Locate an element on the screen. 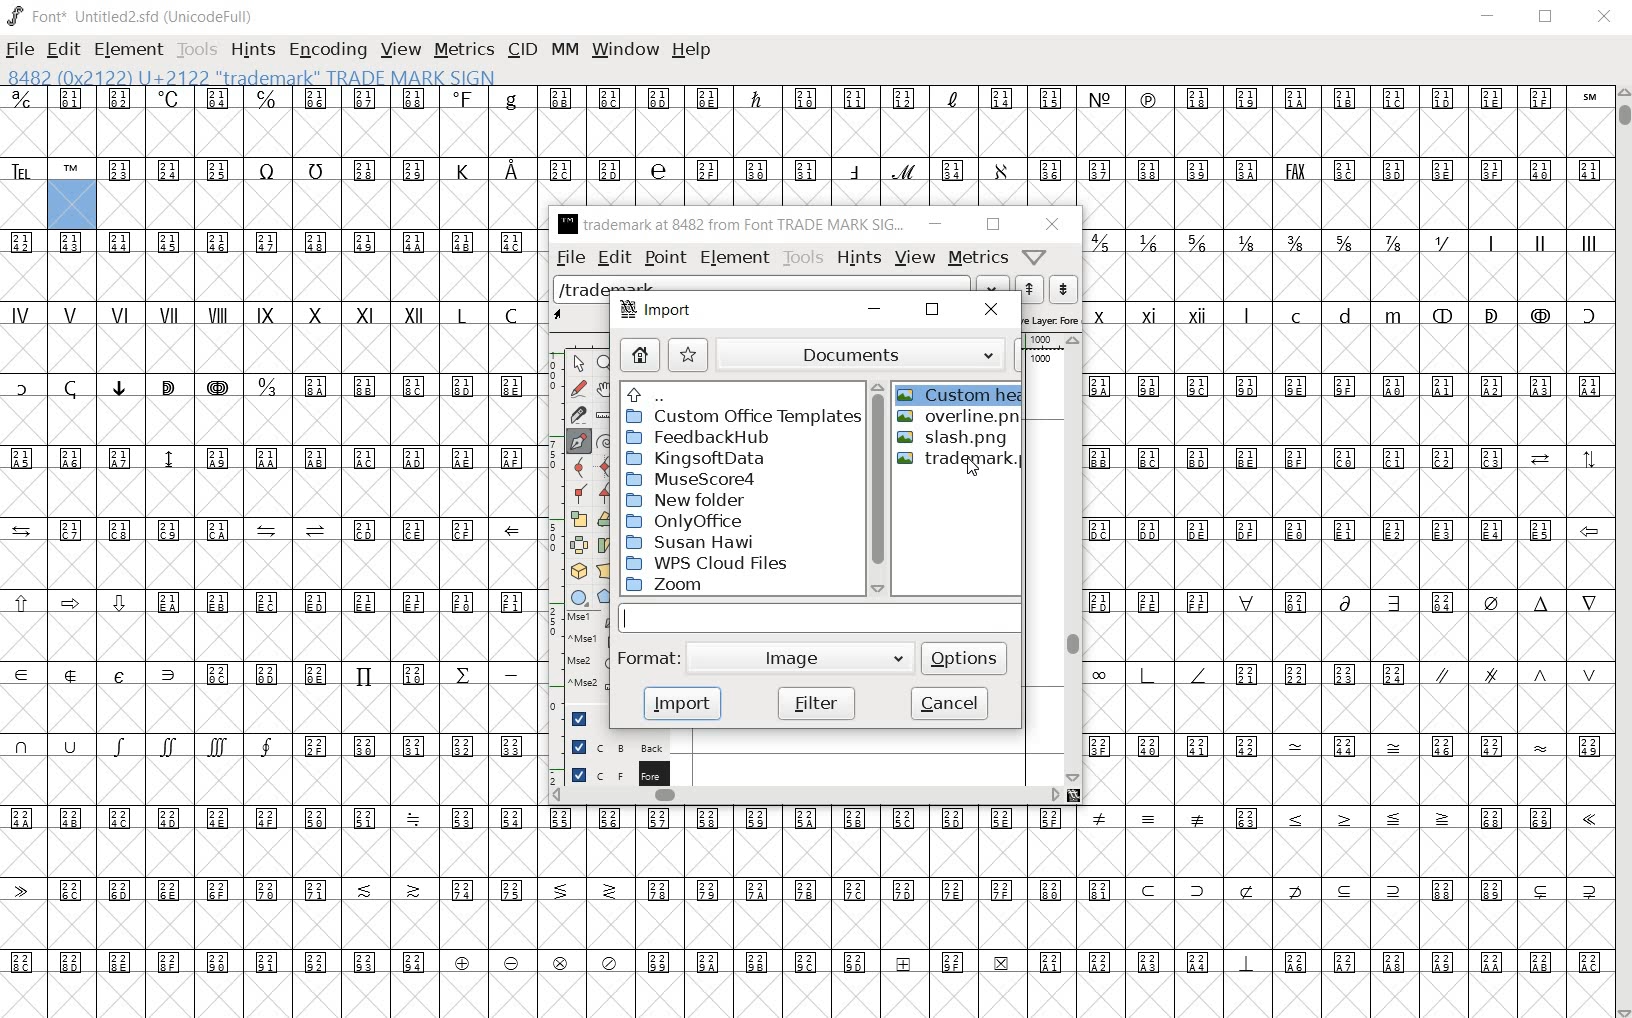 The width and height of the screenshot is (1632, 1018). symbols is located at coordinates (415, 409).